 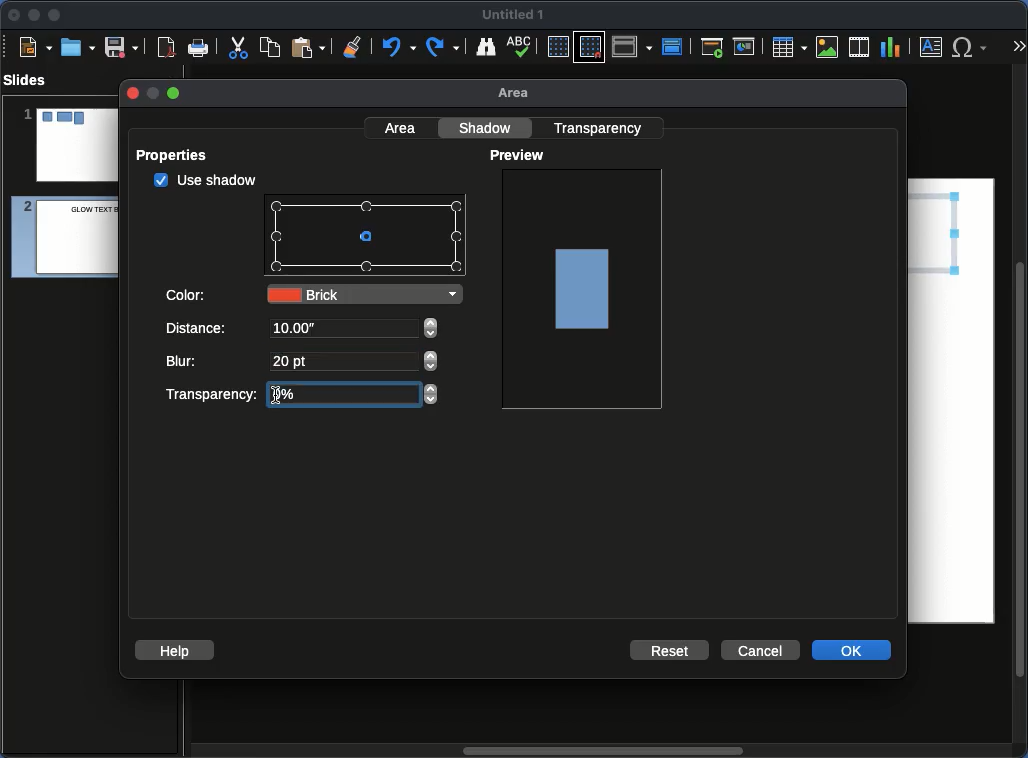 What do you see at coordinates (35, 46) in the screenshot?
I see `New` at bounding box center [35, 46].